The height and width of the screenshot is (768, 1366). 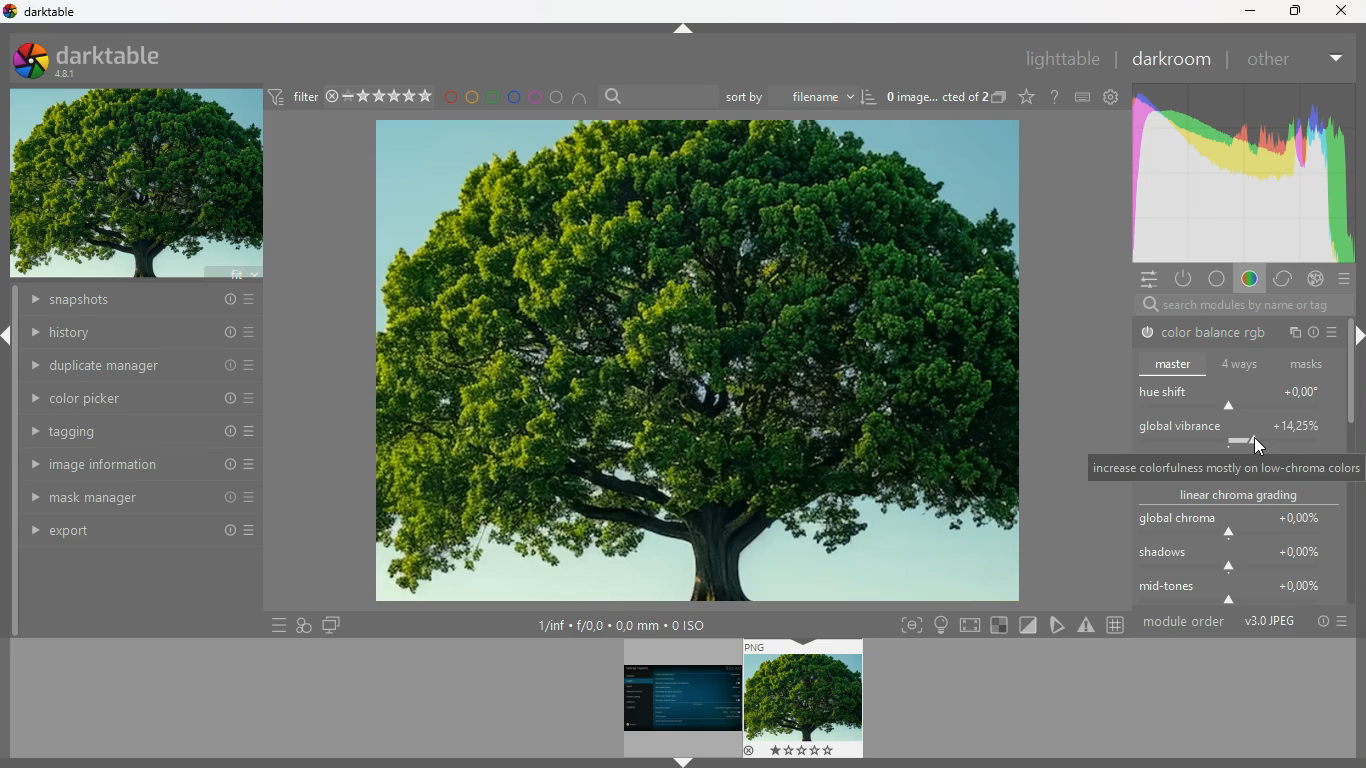 What do you see at coordinates (944, 99) in the screenshot?
I see `image description` at bounding box center [944, 99].